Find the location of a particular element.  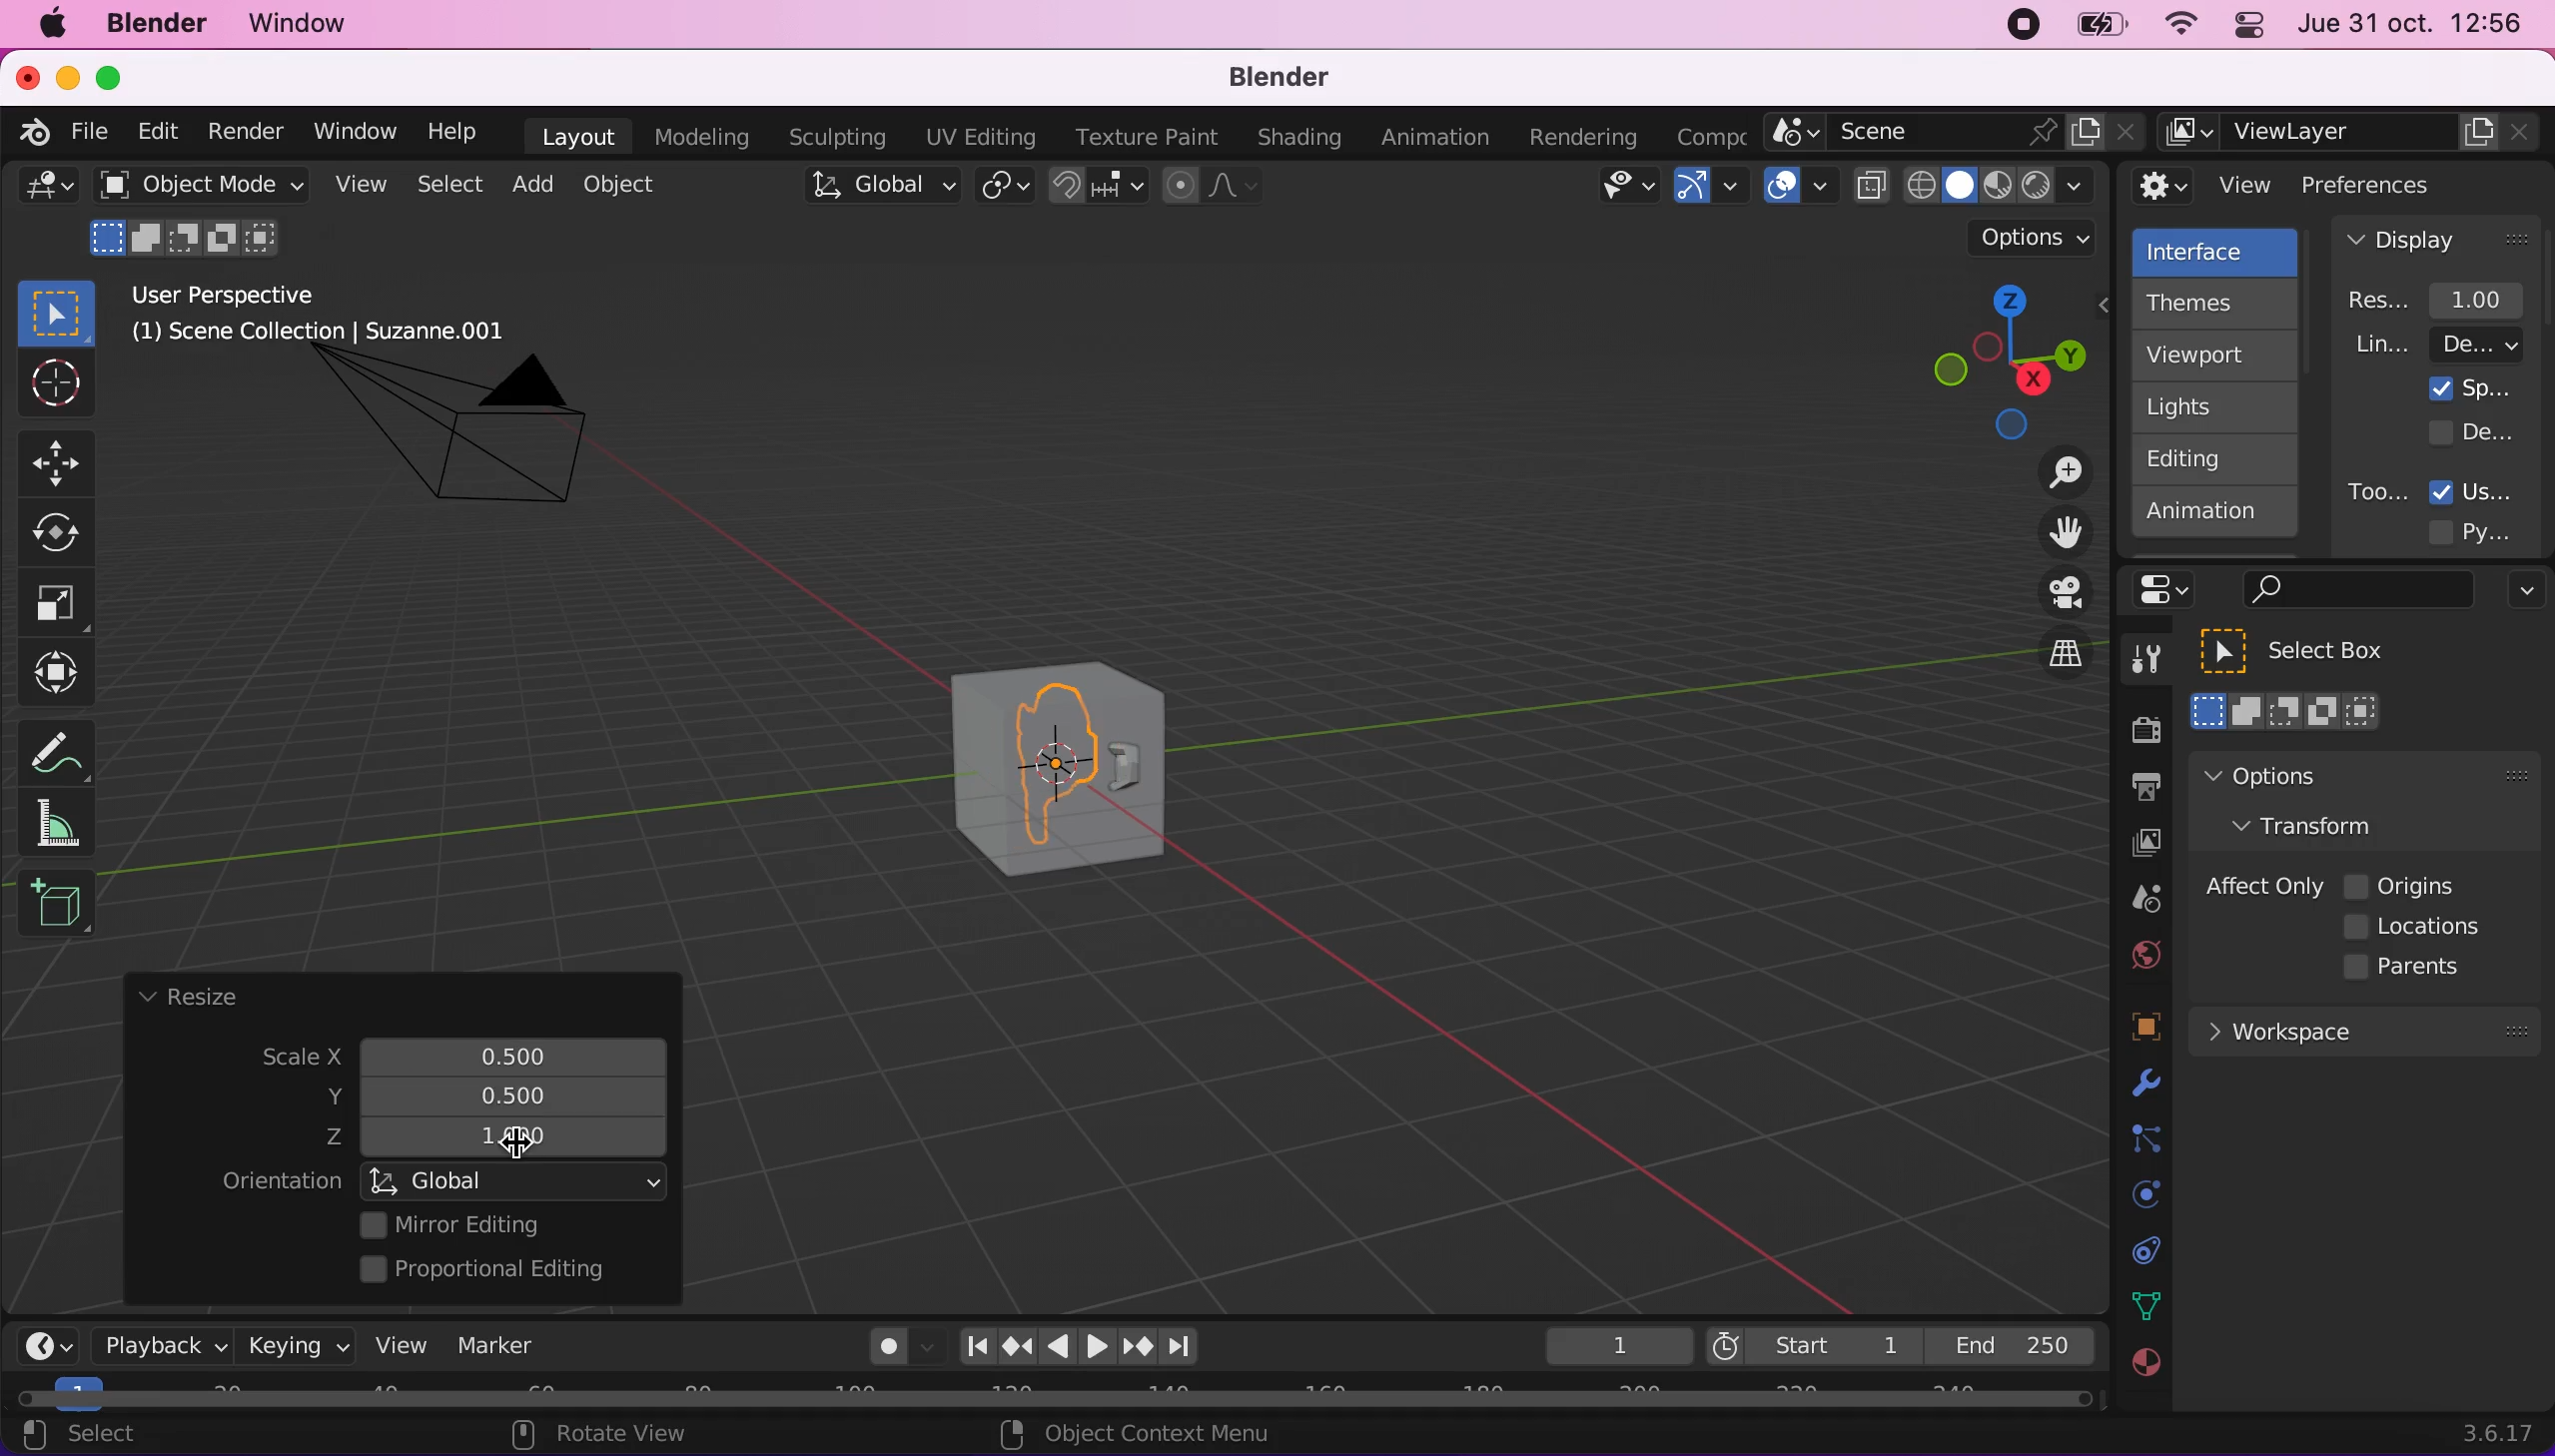

resolution scale is located at coordinates (2446, 299).